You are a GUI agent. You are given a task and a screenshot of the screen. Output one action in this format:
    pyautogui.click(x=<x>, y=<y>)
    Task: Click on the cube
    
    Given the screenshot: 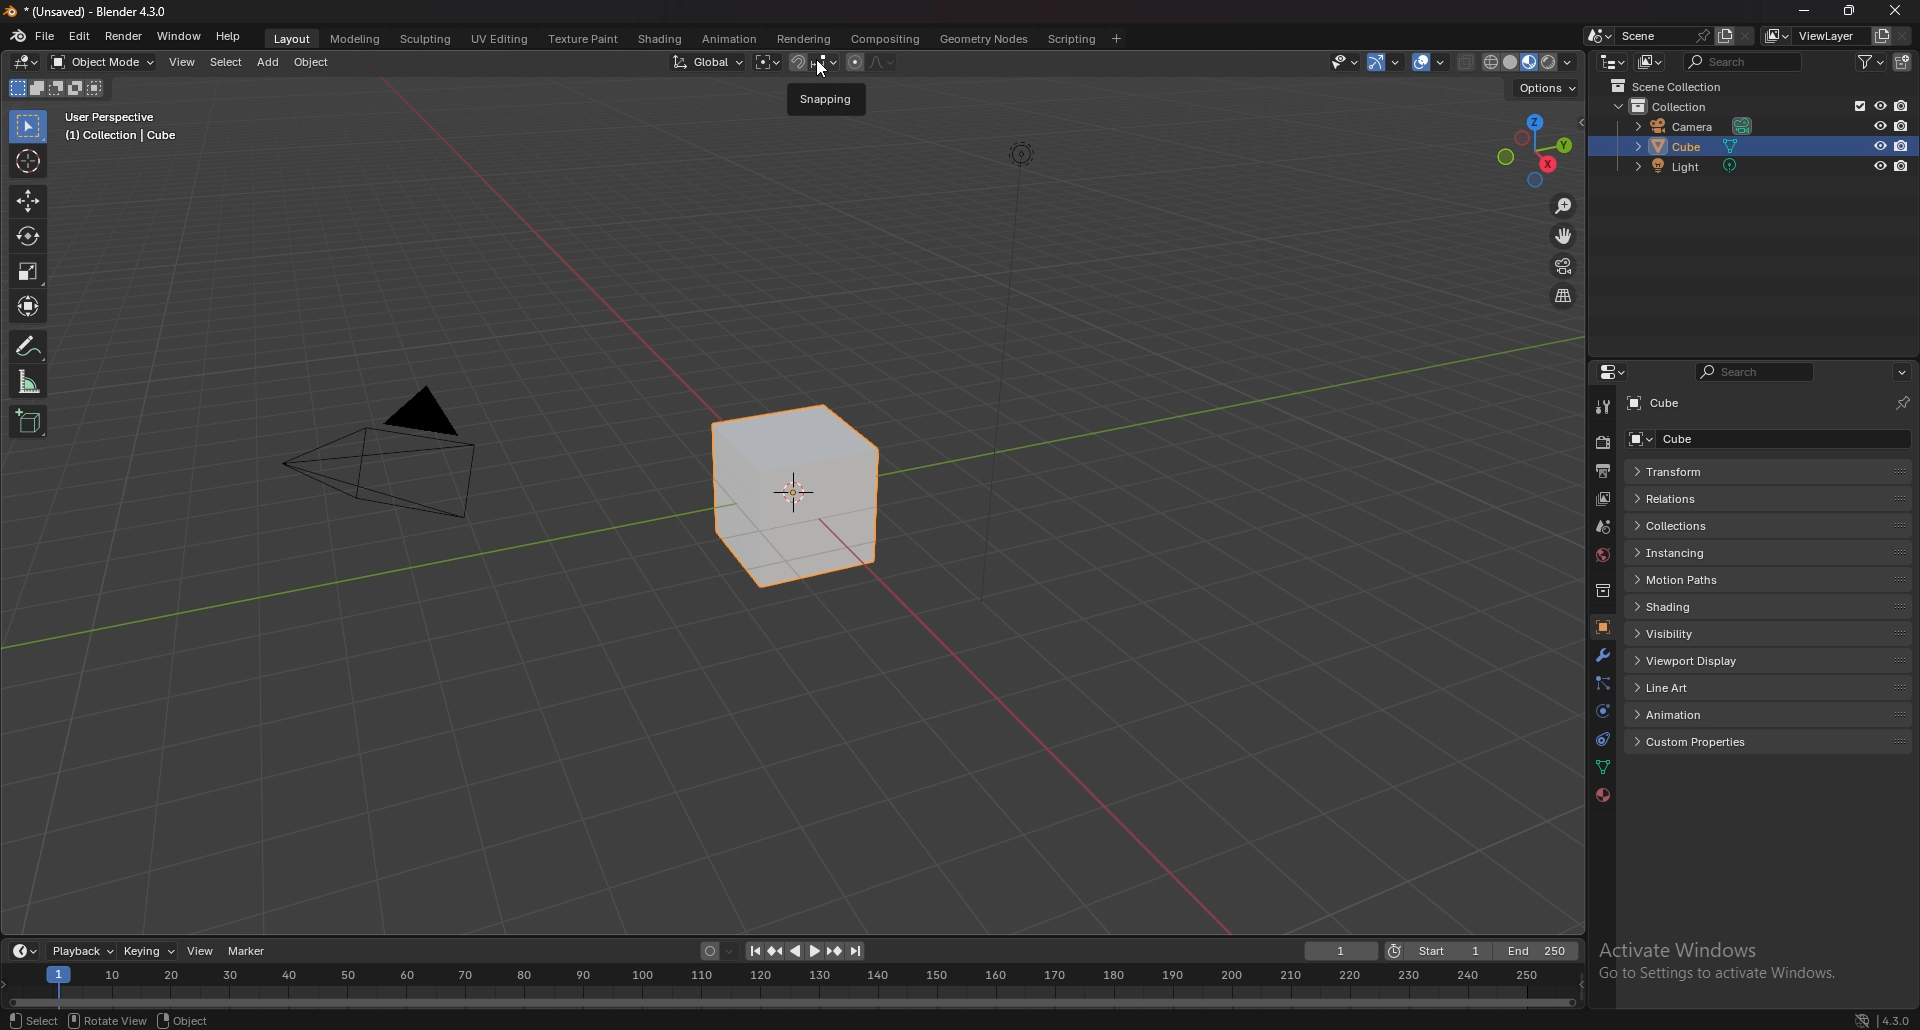 What is the action you would take?
    pyautogui.click(x=1692, y=146)
    